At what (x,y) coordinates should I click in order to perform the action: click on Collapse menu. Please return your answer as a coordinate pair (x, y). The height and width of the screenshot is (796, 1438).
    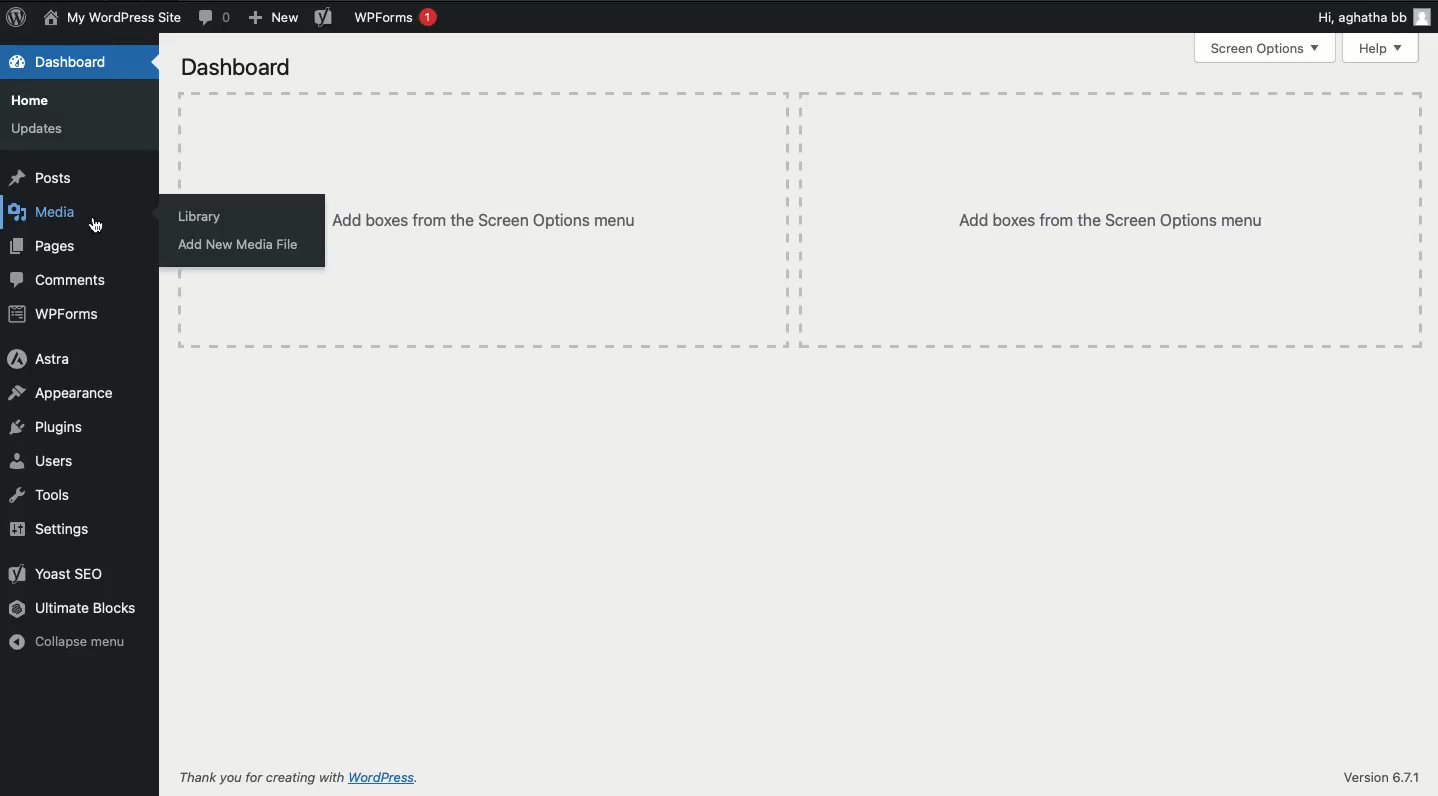
    Looking at the image, I should click on (71, 641).